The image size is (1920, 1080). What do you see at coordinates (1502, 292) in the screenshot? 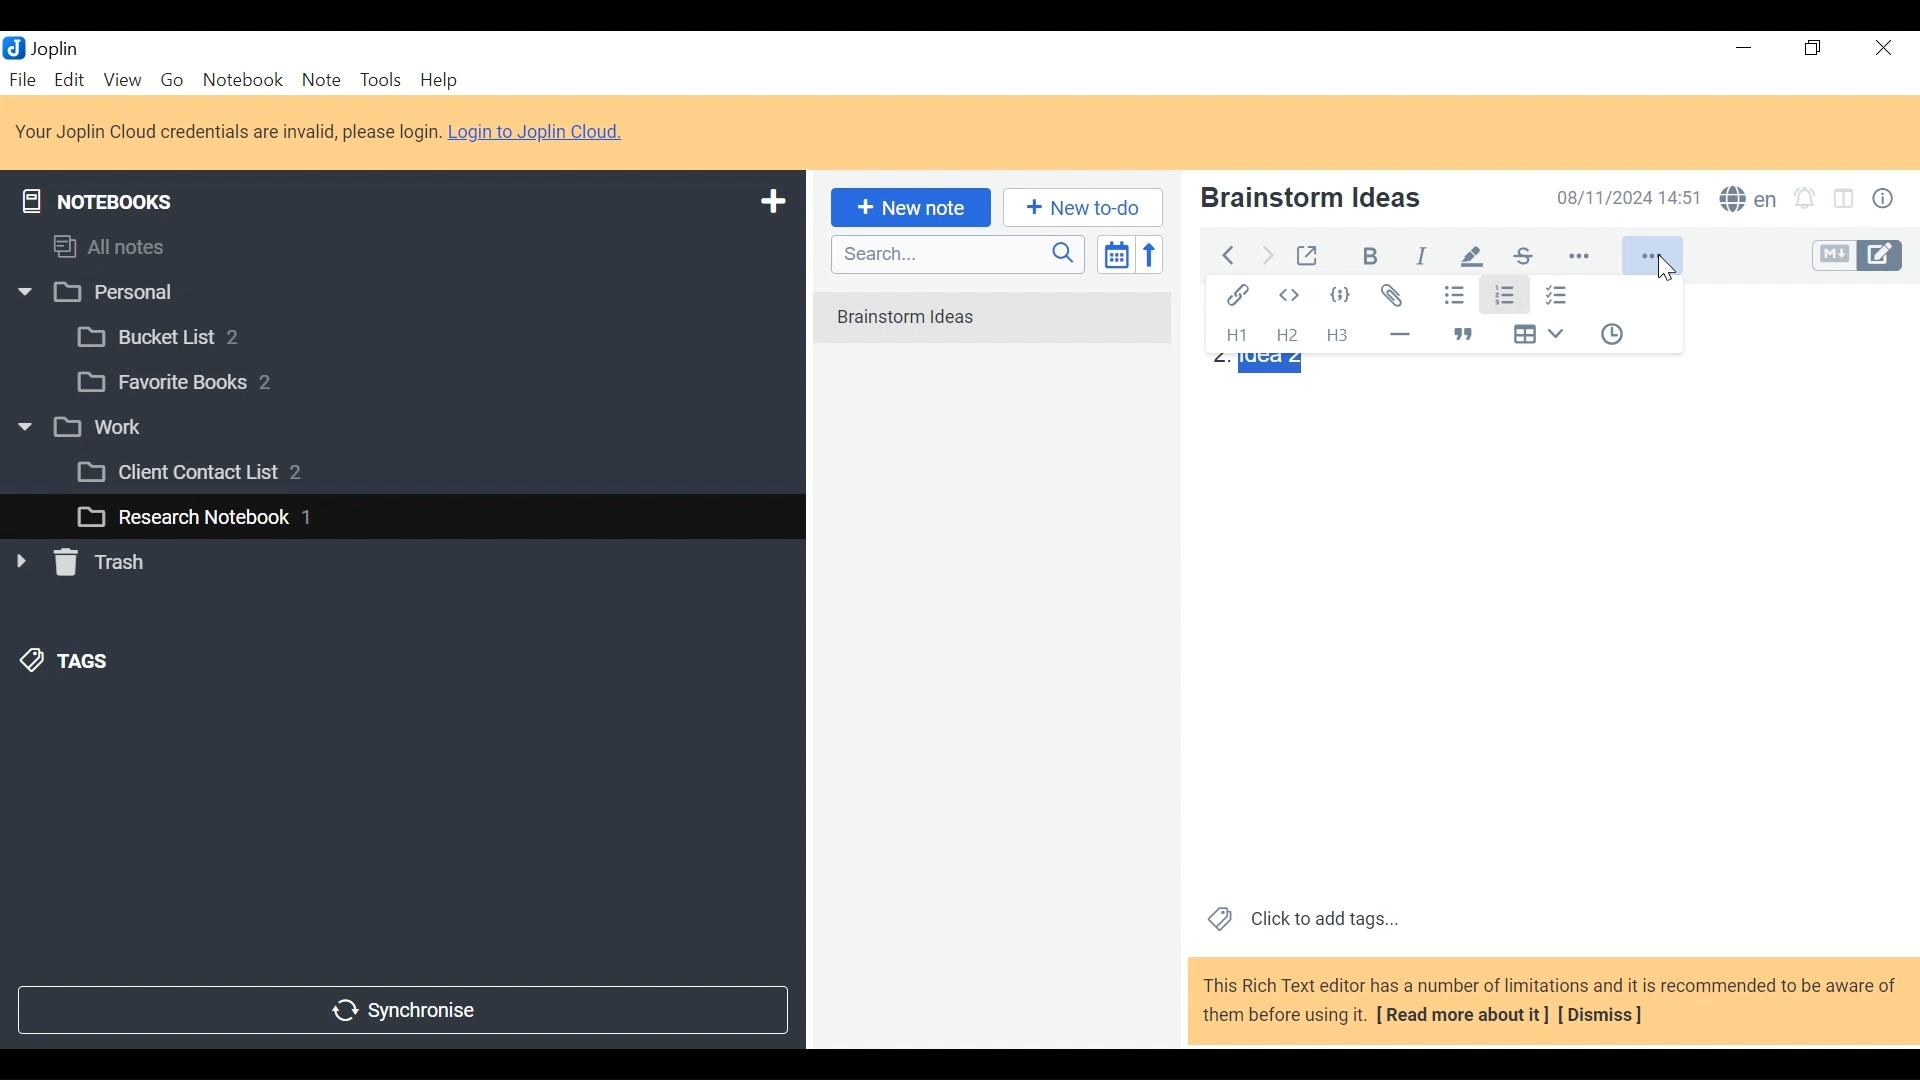
I see `Numbered List` at bounding box center [1502, 292].